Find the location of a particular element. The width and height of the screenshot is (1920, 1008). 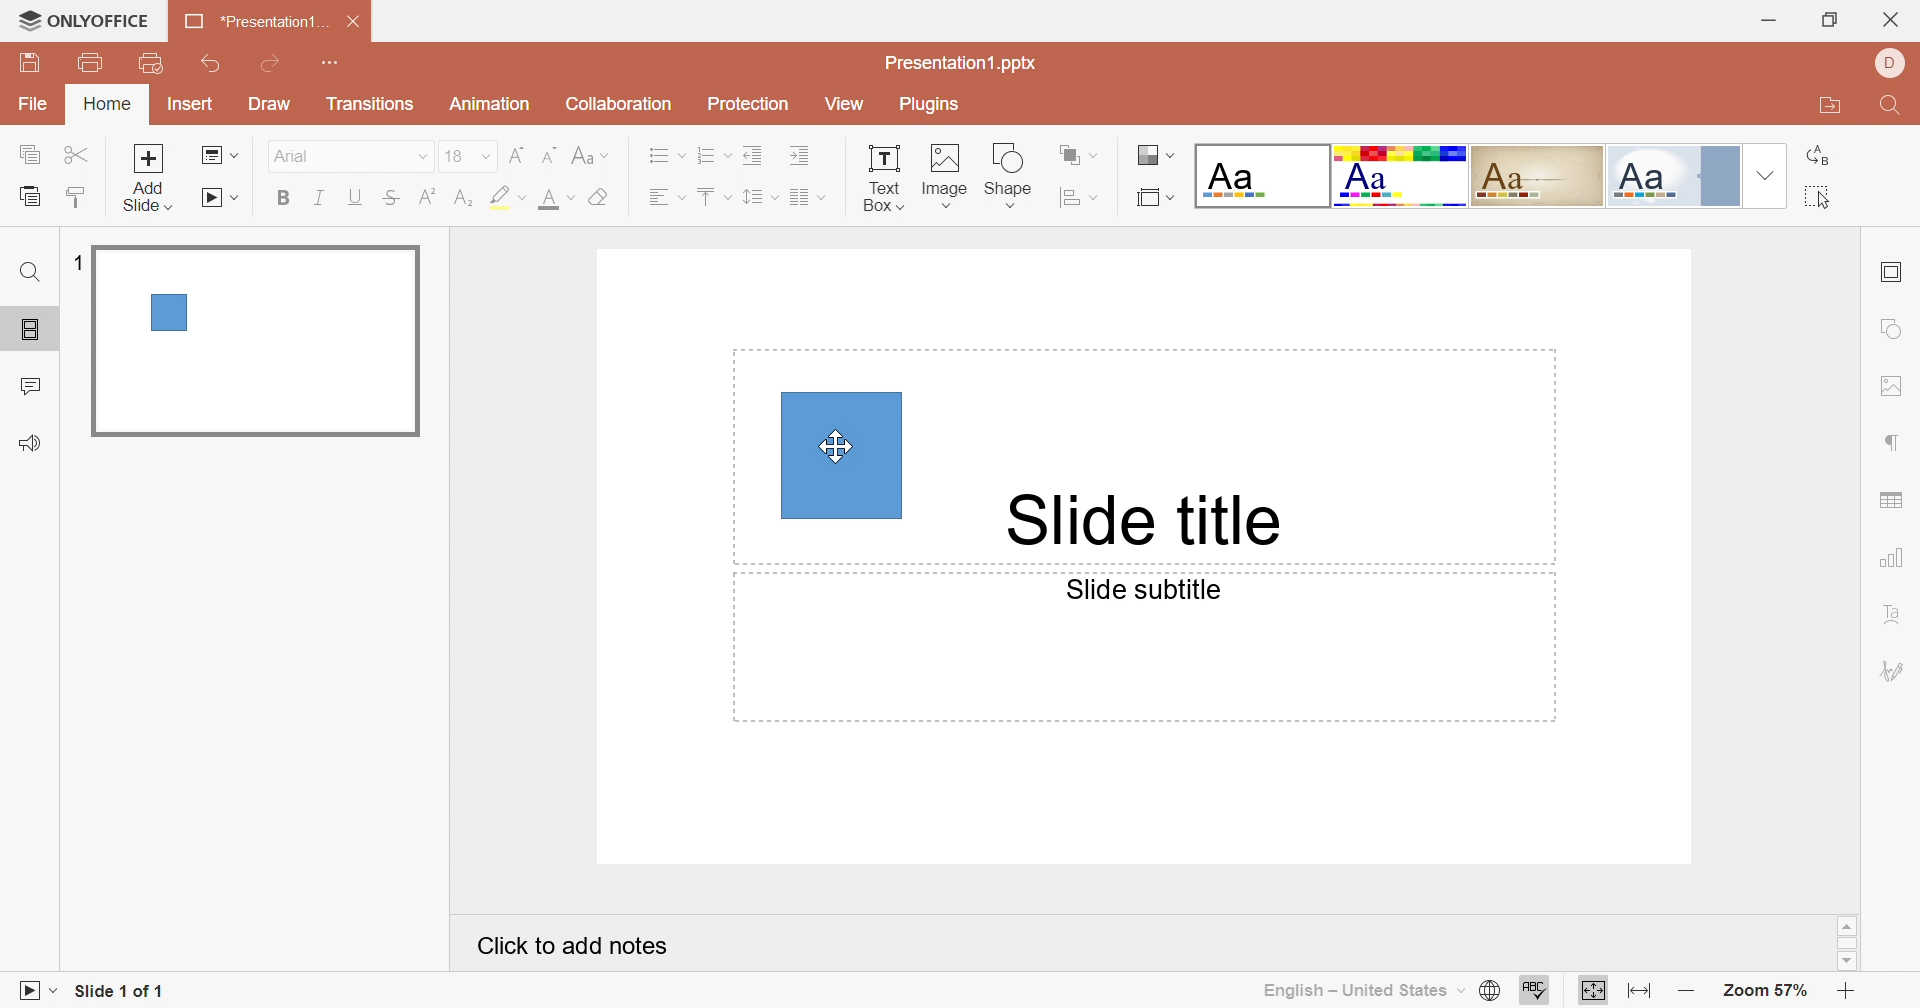

Cut is located at coordinates (80, 156).